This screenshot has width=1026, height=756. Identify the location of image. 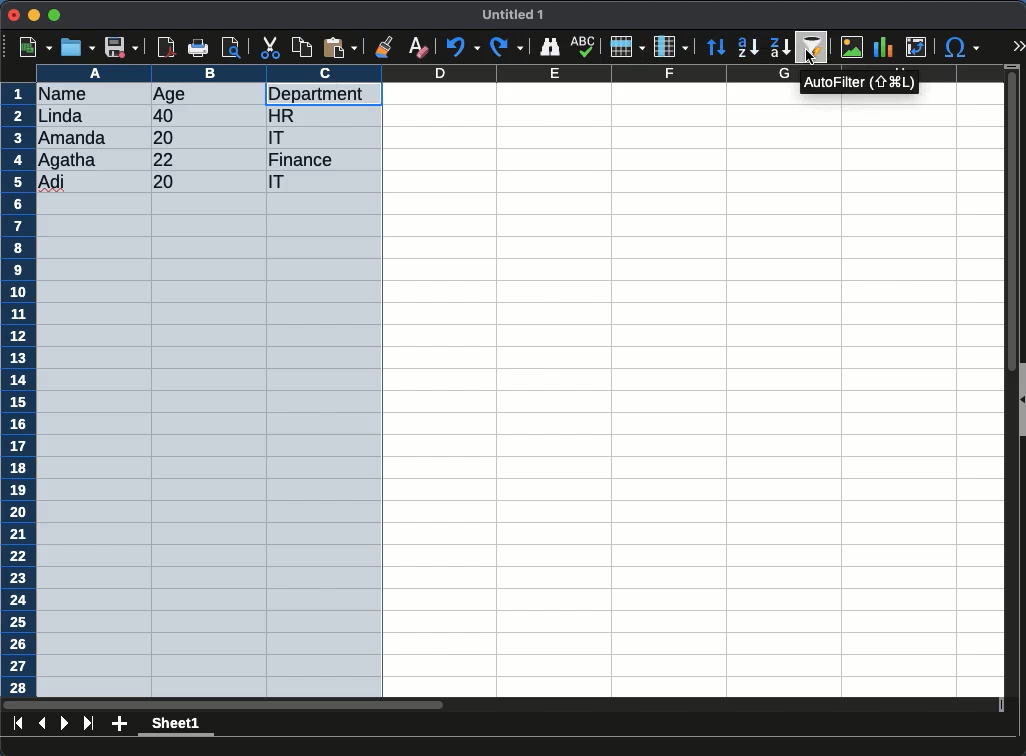
(851, 49).